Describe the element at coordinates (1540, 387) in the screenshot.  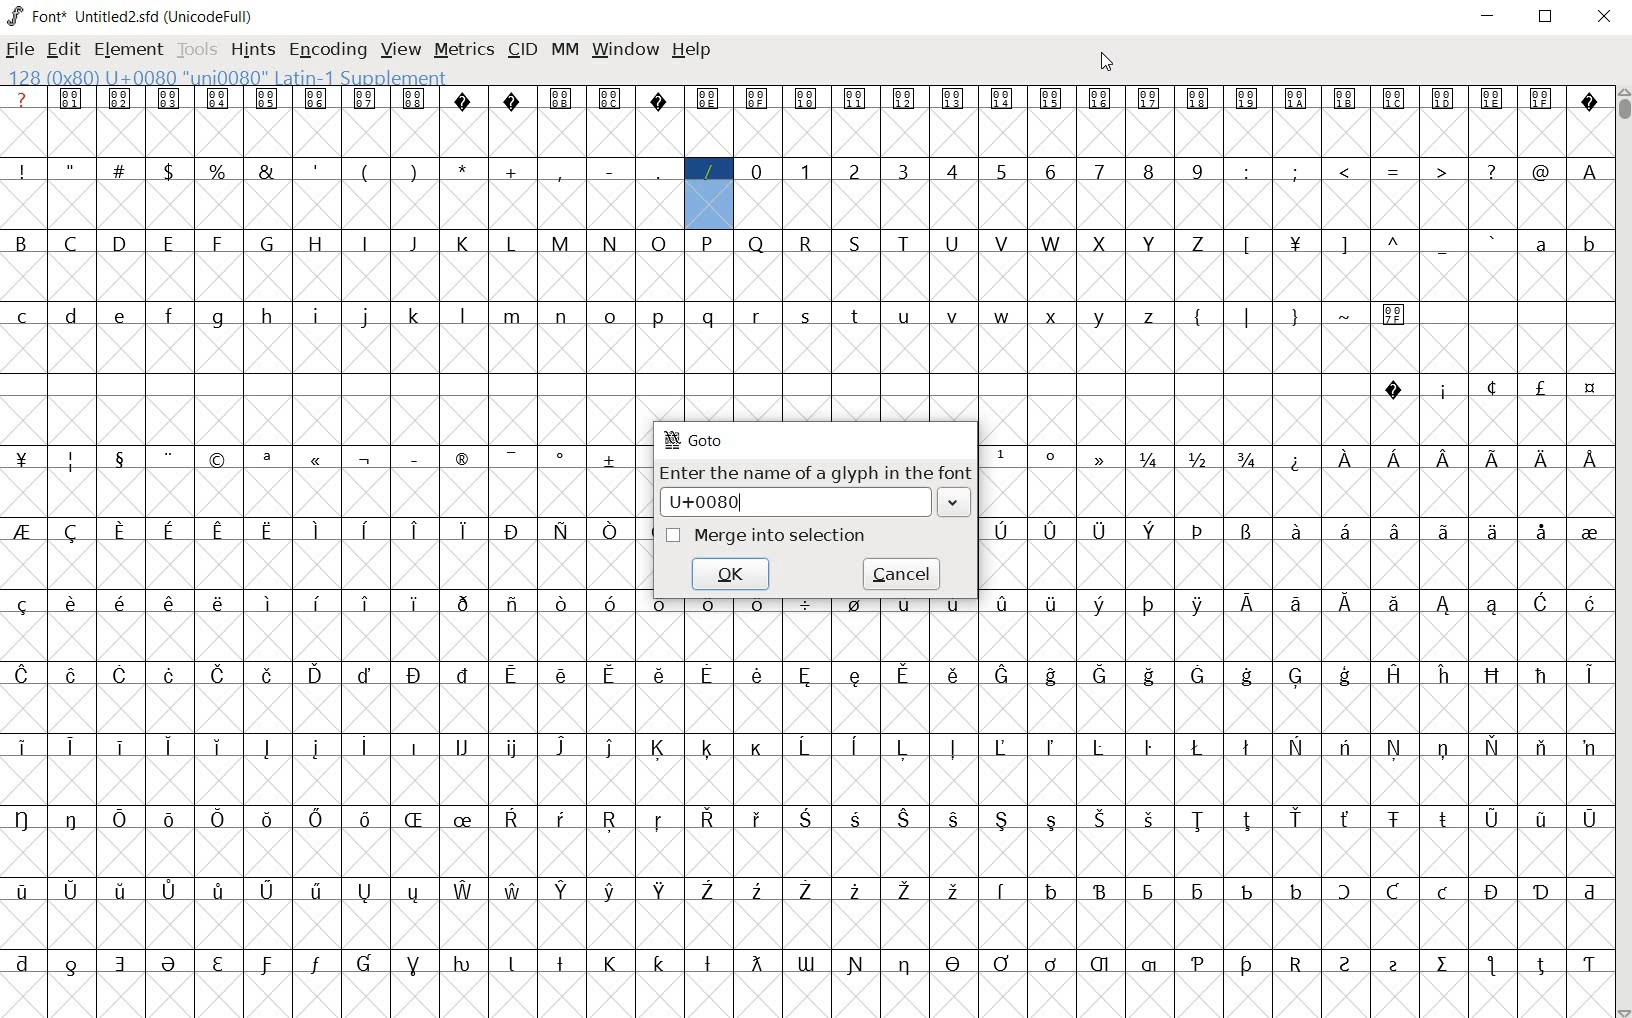
I see `glyph` at that location.